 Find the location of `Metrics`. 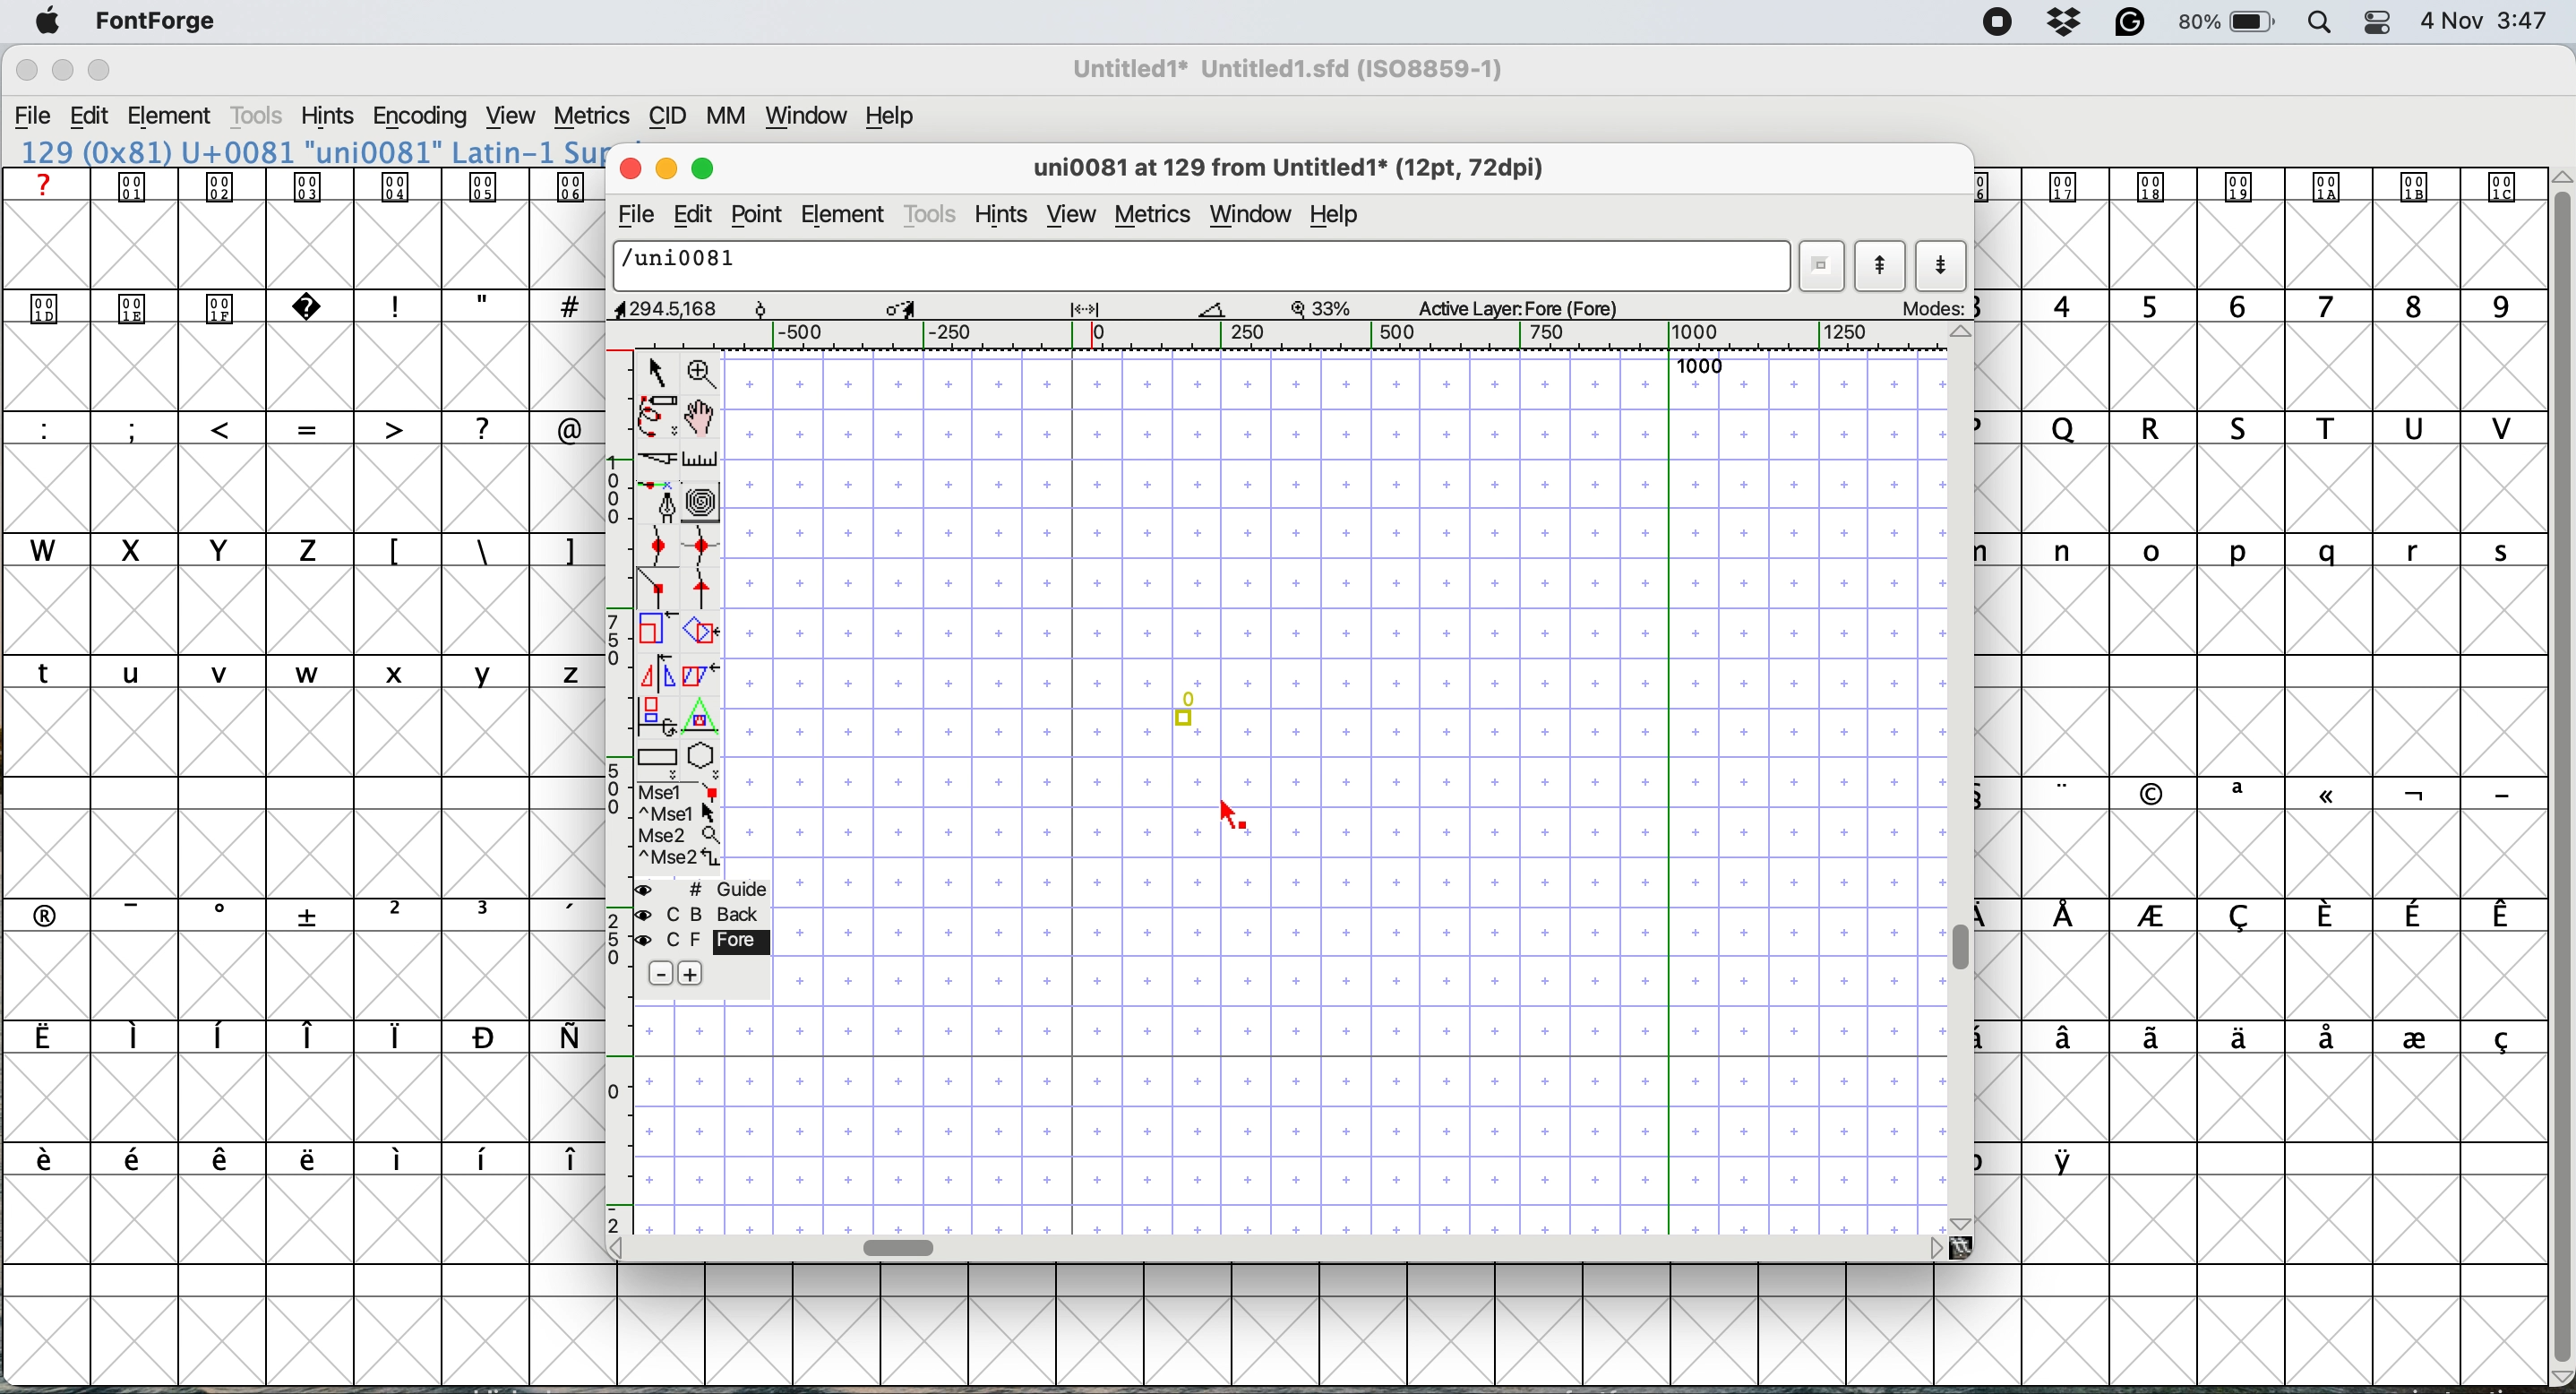

Metrics is located at coordinates (590, 119).